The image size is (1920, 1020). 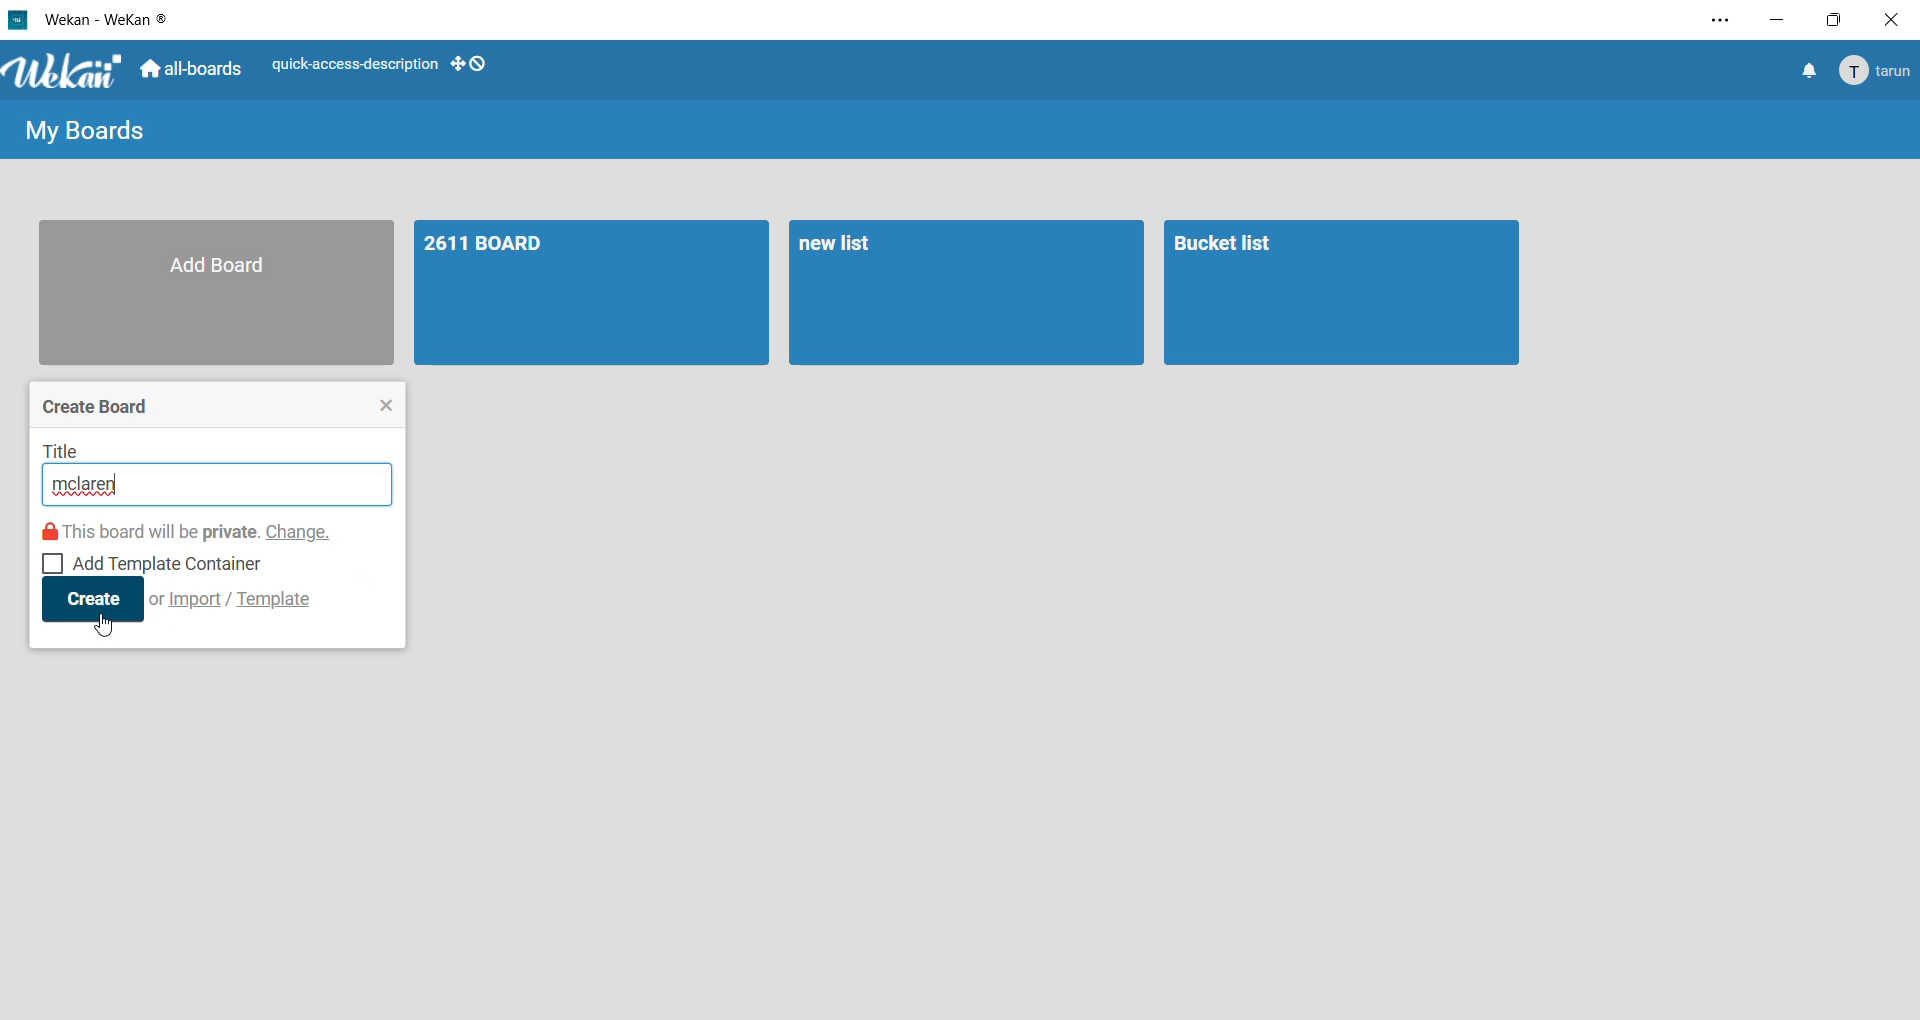 I want to click on show desktop drag handles, so click(x=468, y=66).